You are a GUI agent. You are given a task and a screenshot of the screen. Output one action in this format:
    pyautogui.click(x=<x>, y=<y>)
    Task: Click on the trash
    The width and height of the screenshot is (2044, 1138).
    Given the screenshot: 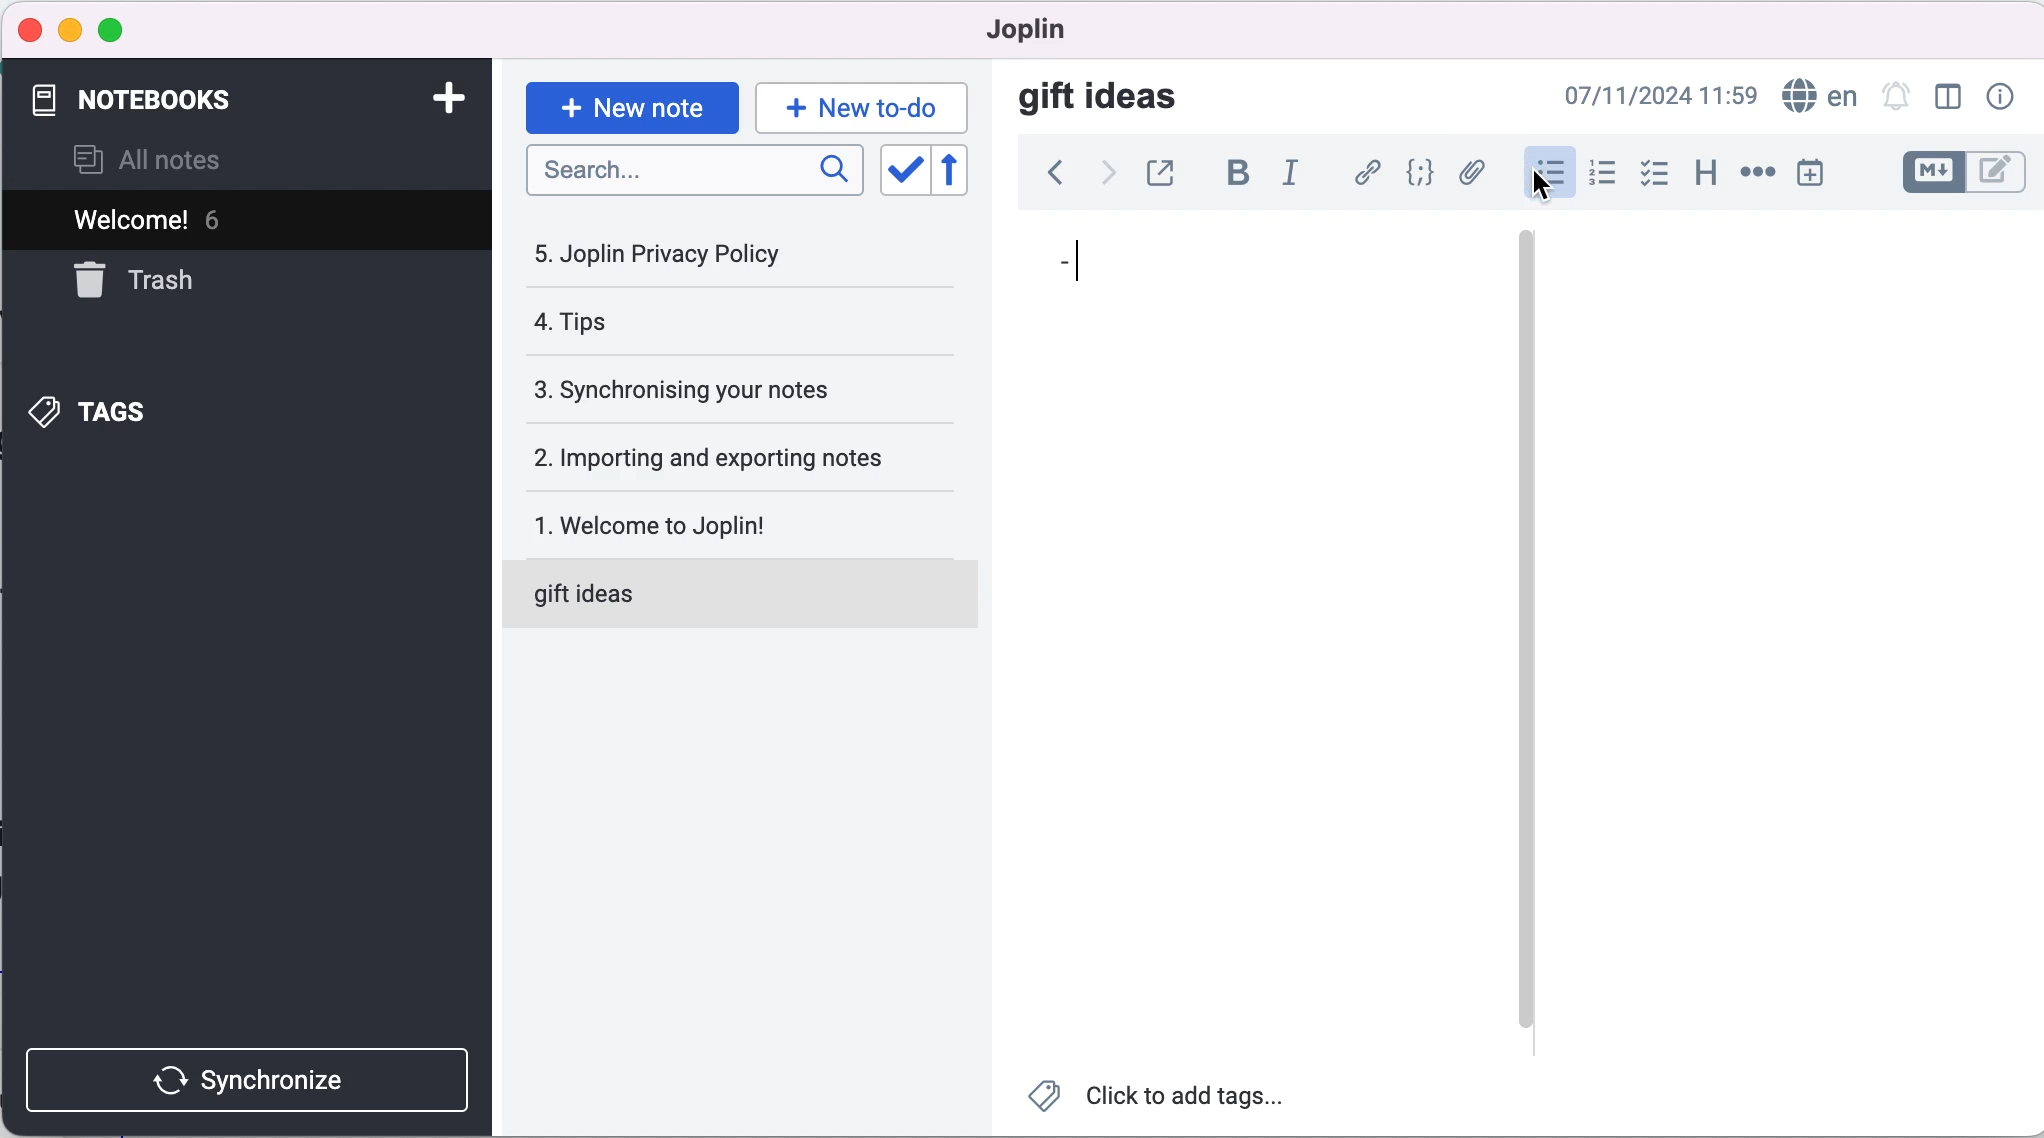 What is the action you would take?
    pyautogui.click(x=155, y=281)
    